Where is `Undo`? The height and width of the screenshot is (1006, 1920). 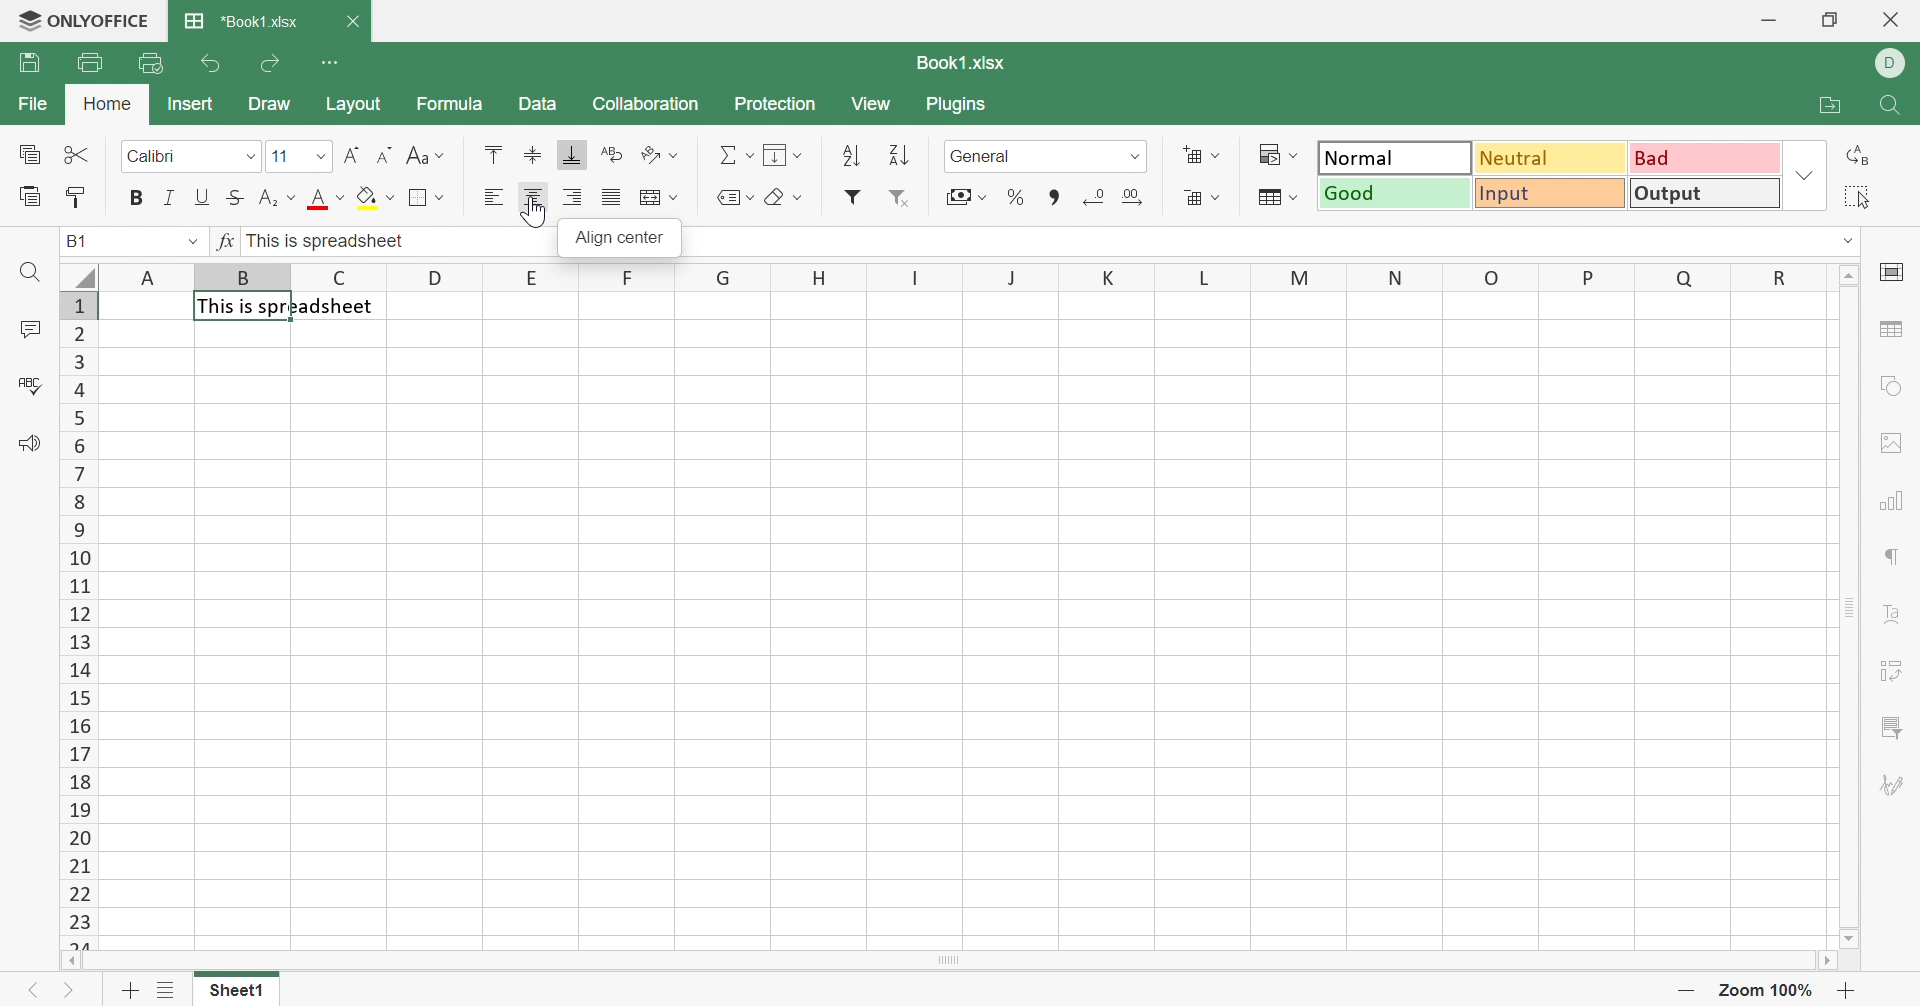 Undo is located at coordinates (213, 64).